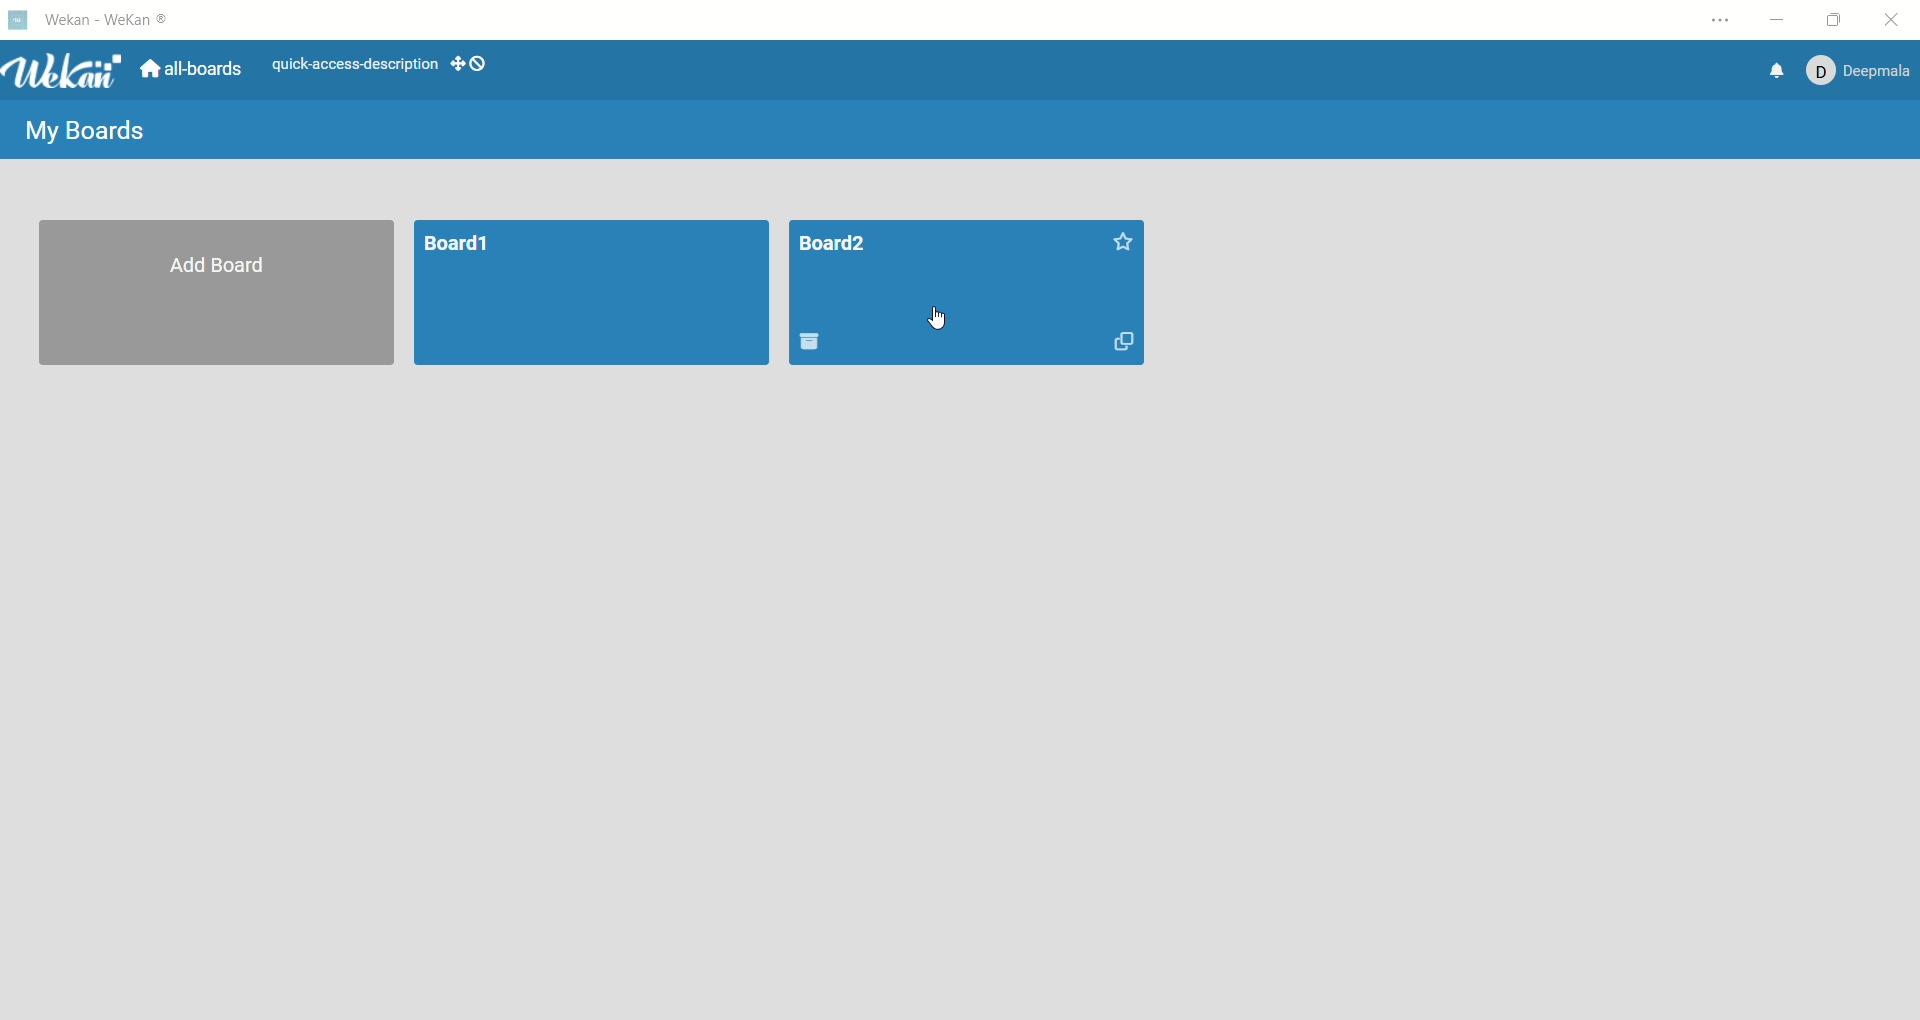  Describe the element at coordinates (929, 317) in the screenshot. I see `cursor` at that location.